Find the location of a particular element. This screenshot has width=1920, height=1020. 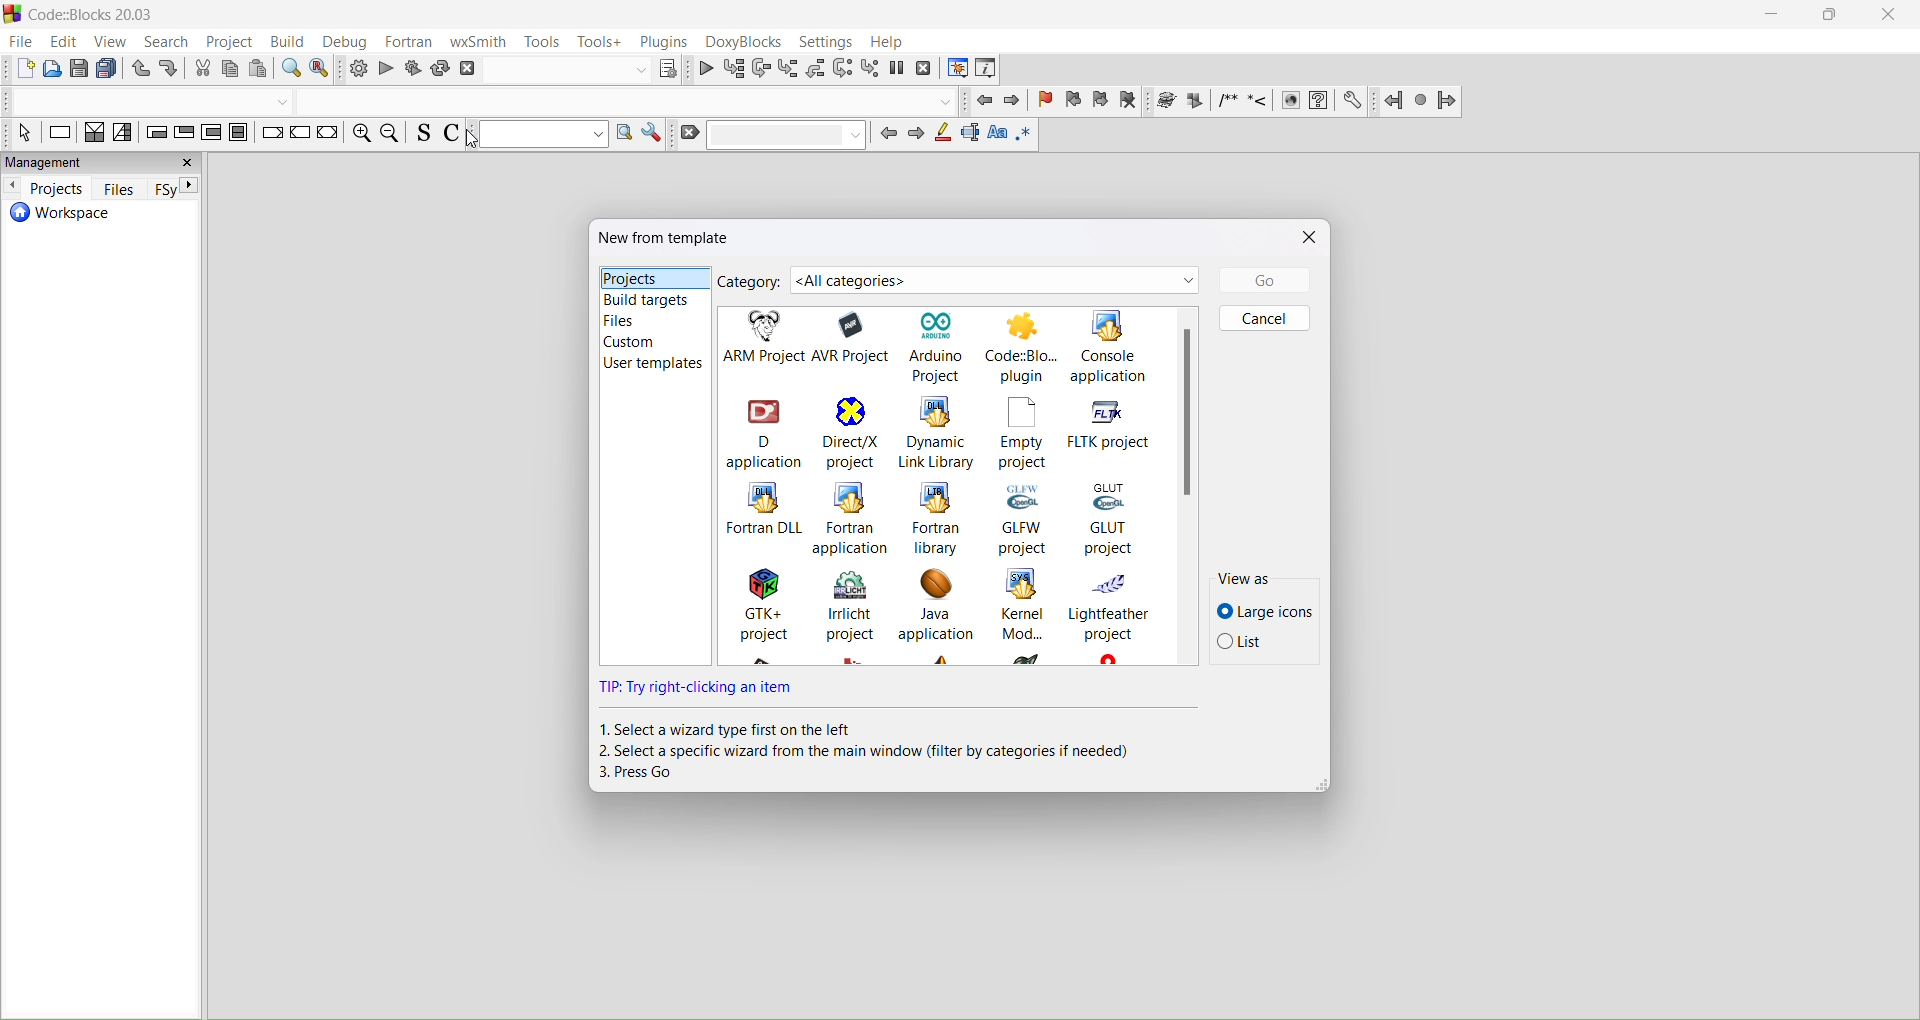

undo is located at coordinates (141, 69).